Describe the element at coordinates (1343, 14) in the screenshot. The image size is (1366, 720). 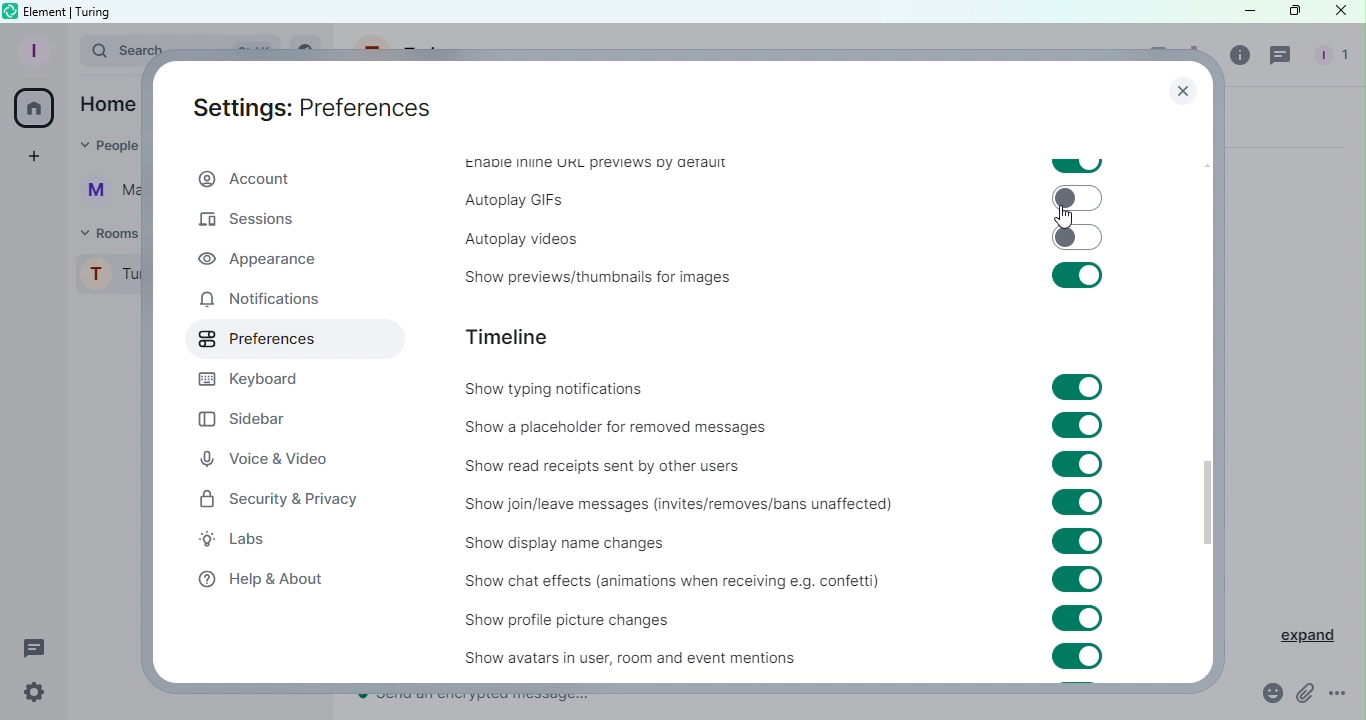
I see `Close` at that location.